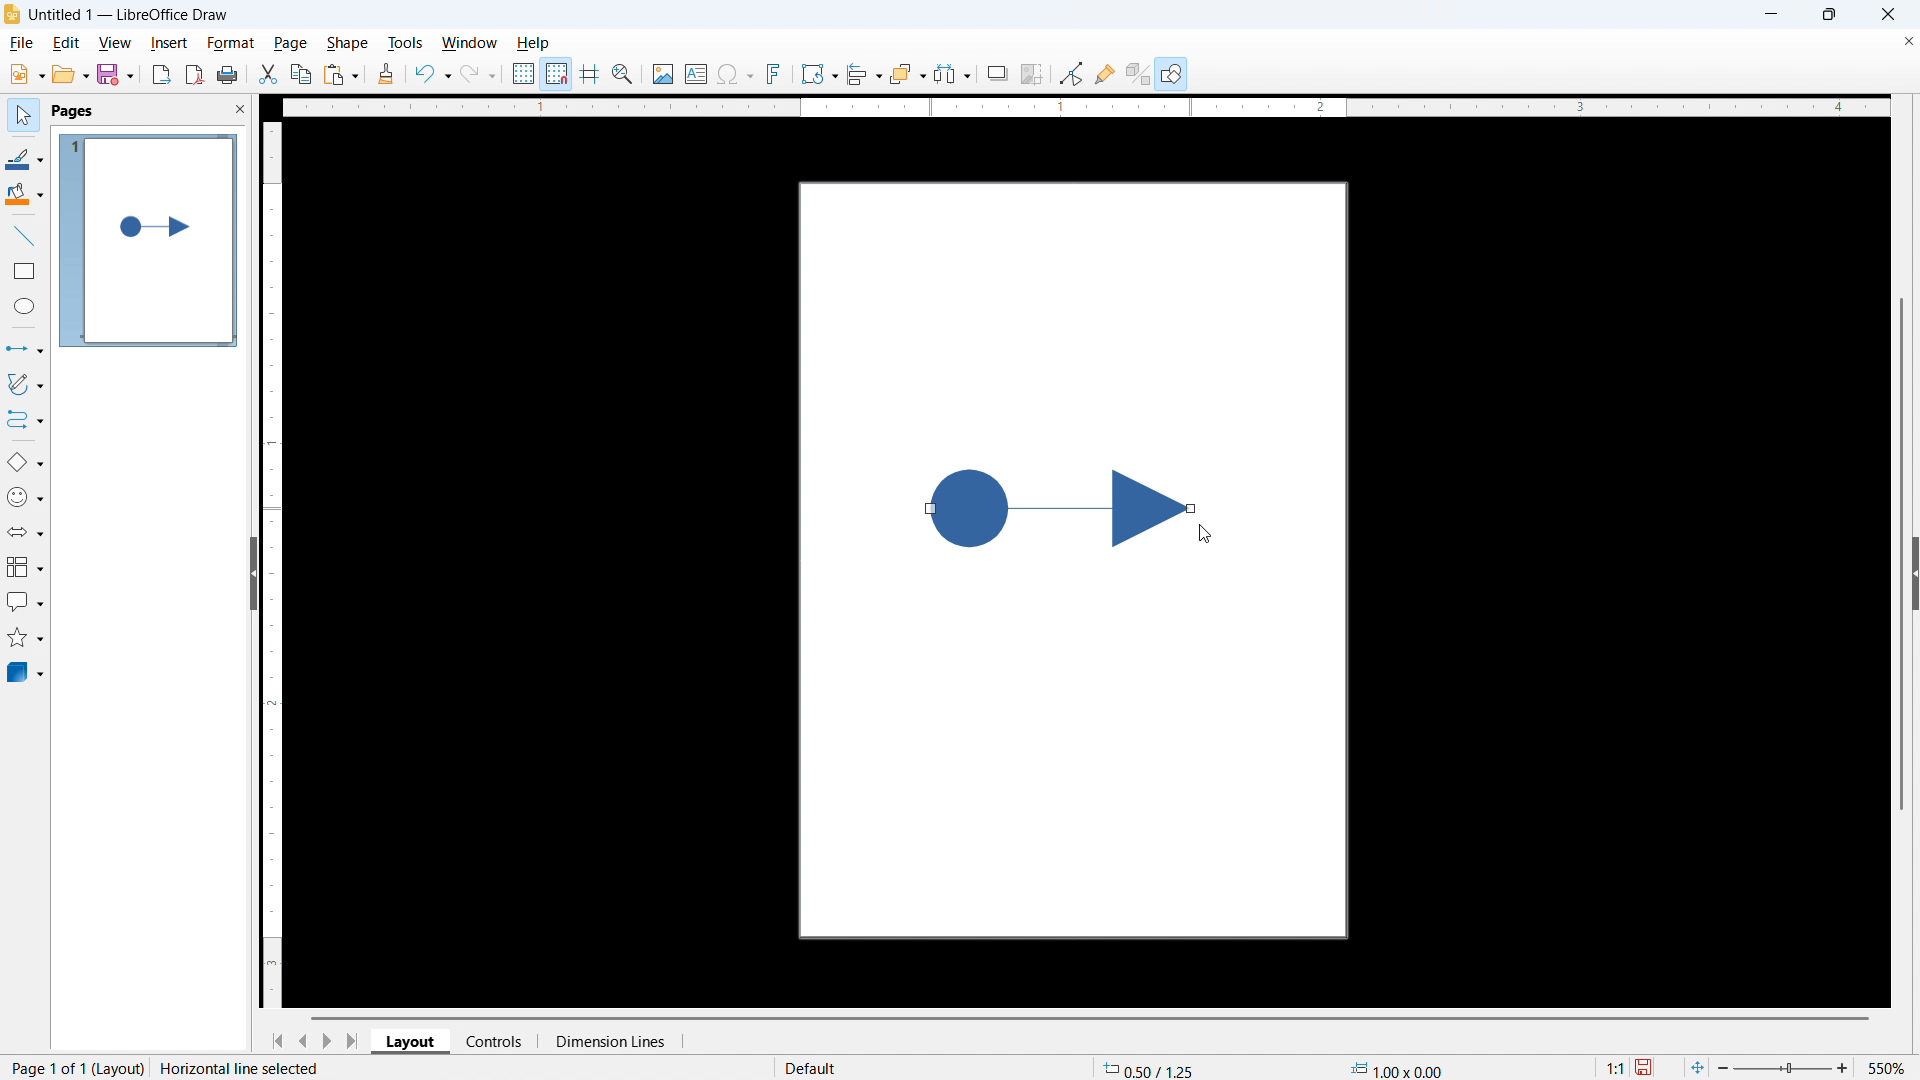 This screenshot has width=1920, height=1080. I want to click on Select at least three objects to distribute, so click(953, 74).